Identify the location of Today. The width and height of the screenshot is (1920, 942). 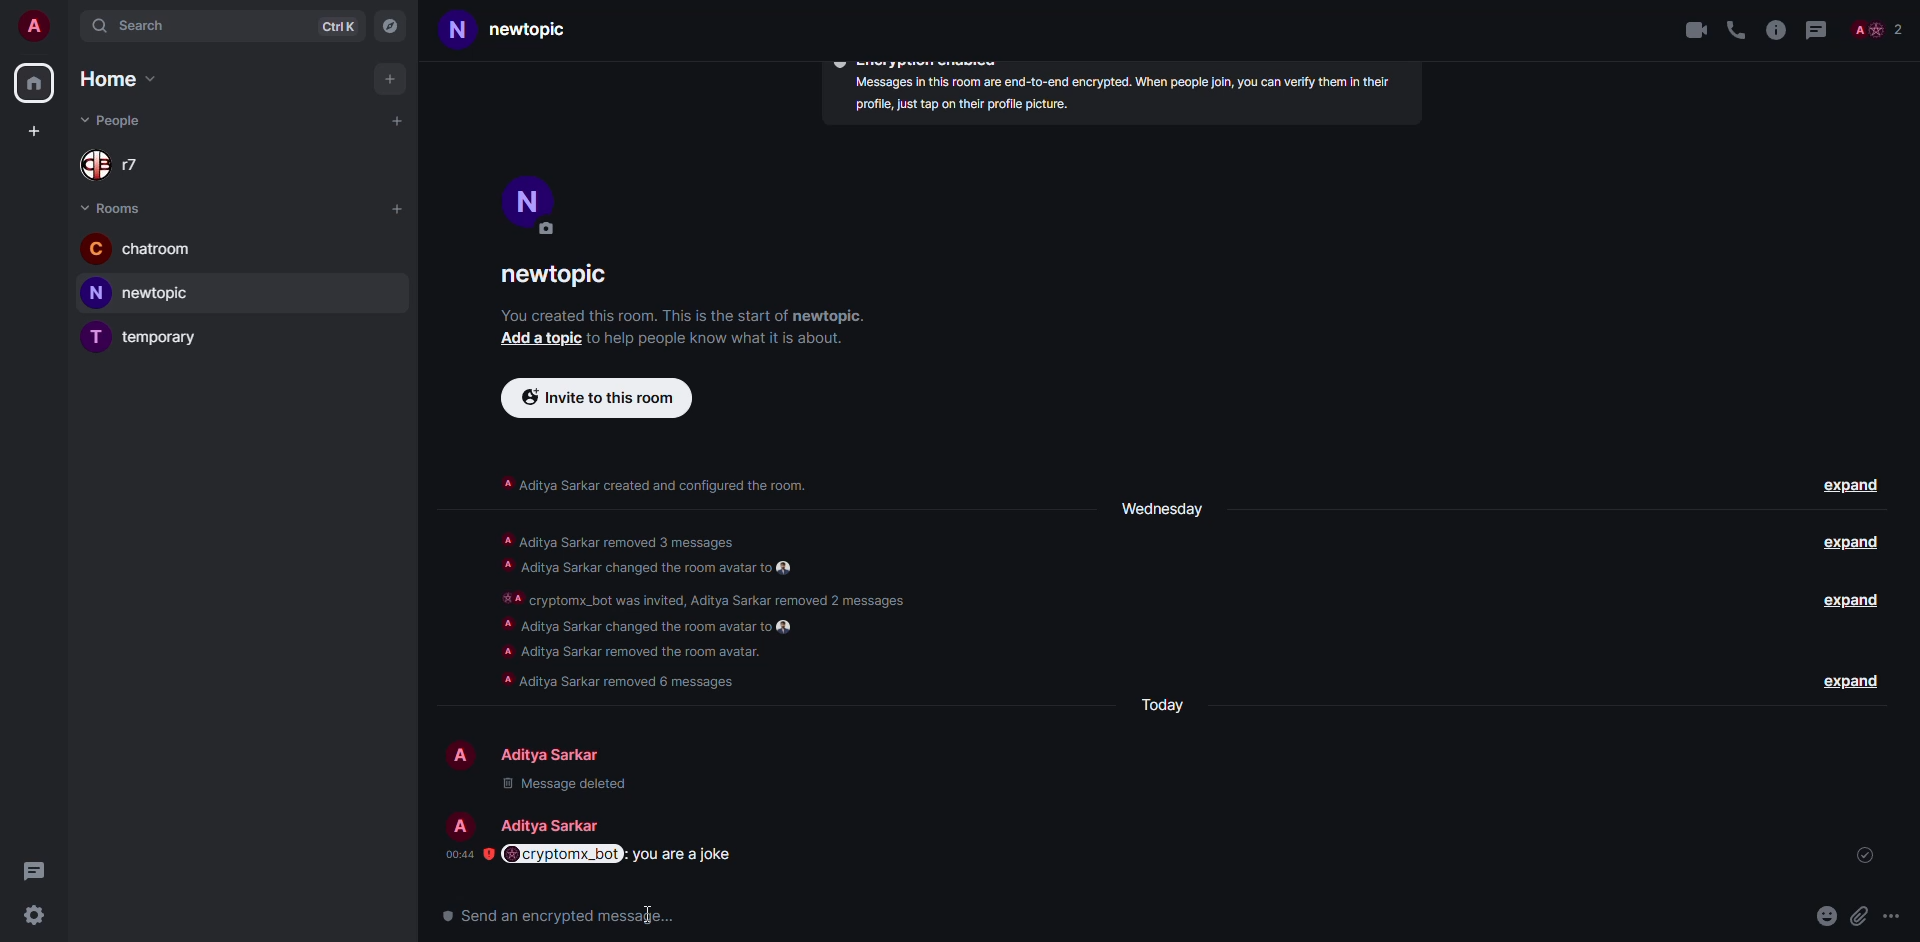
(1167, 708).